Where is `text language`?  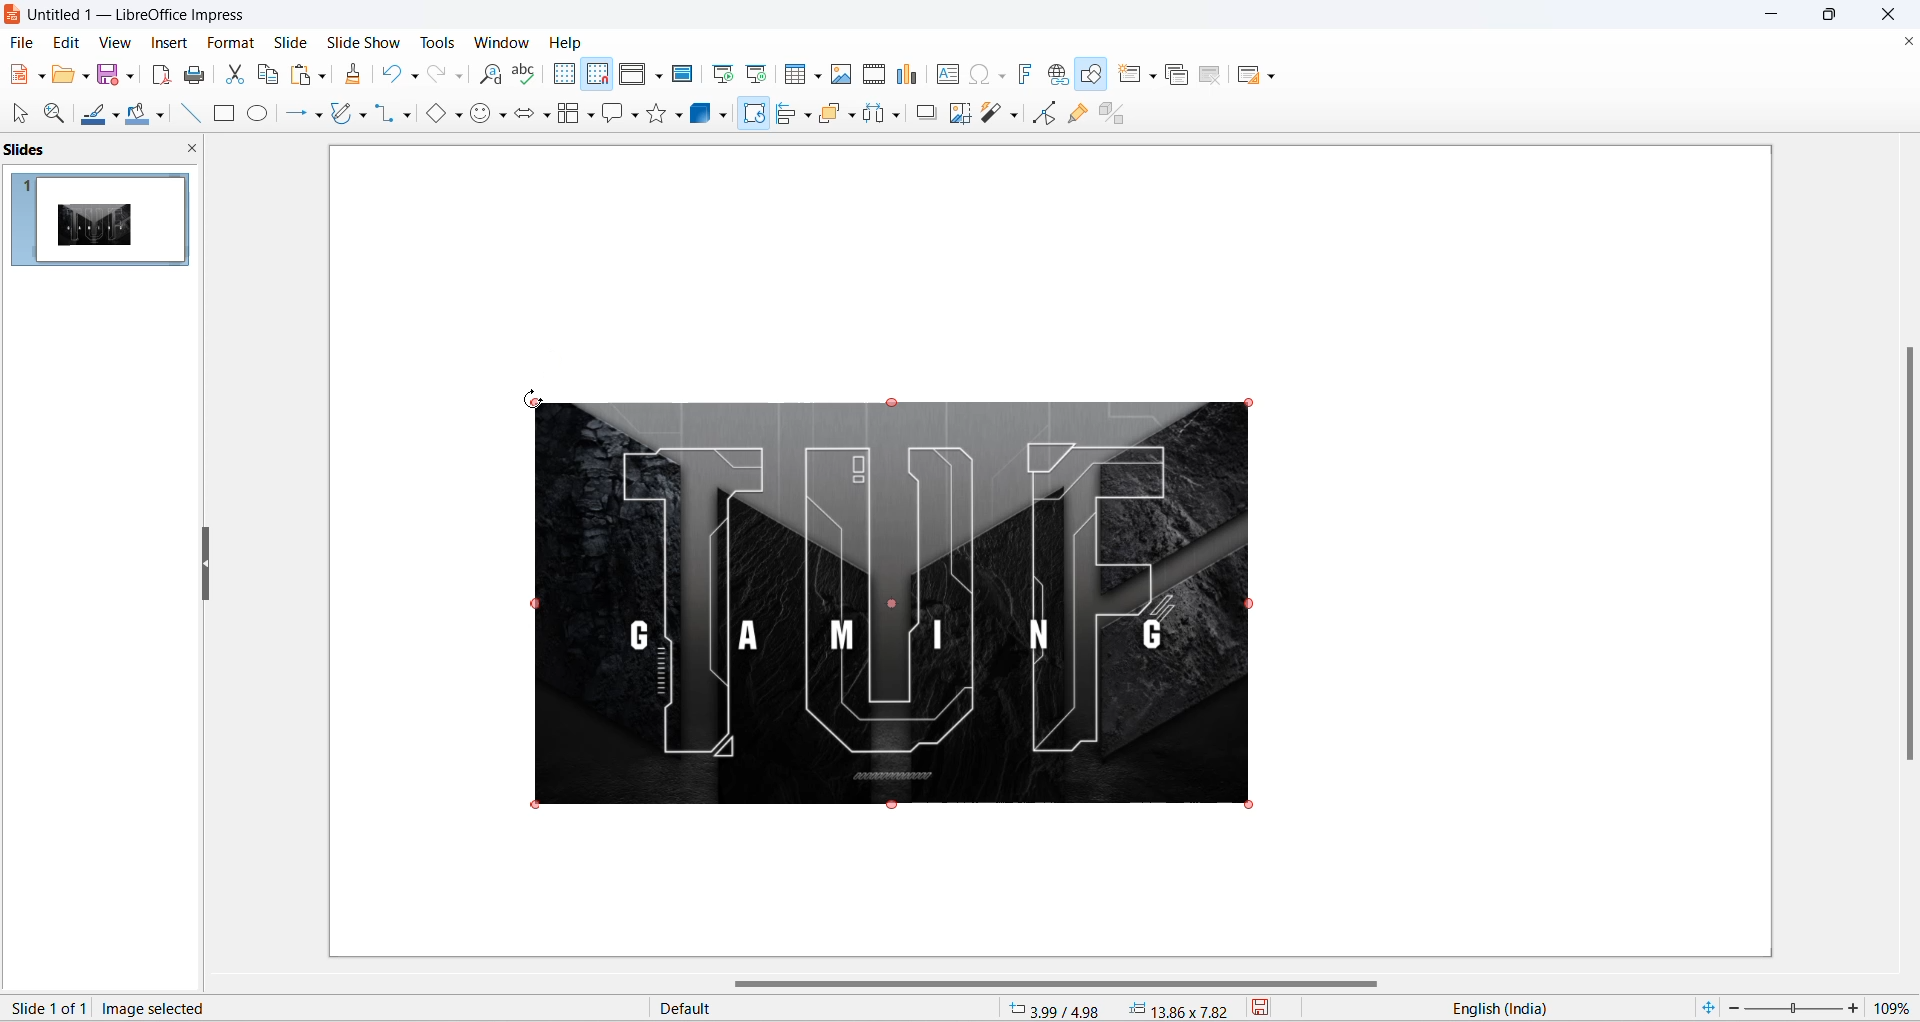
text language is located at coordinates (1549, 1008).